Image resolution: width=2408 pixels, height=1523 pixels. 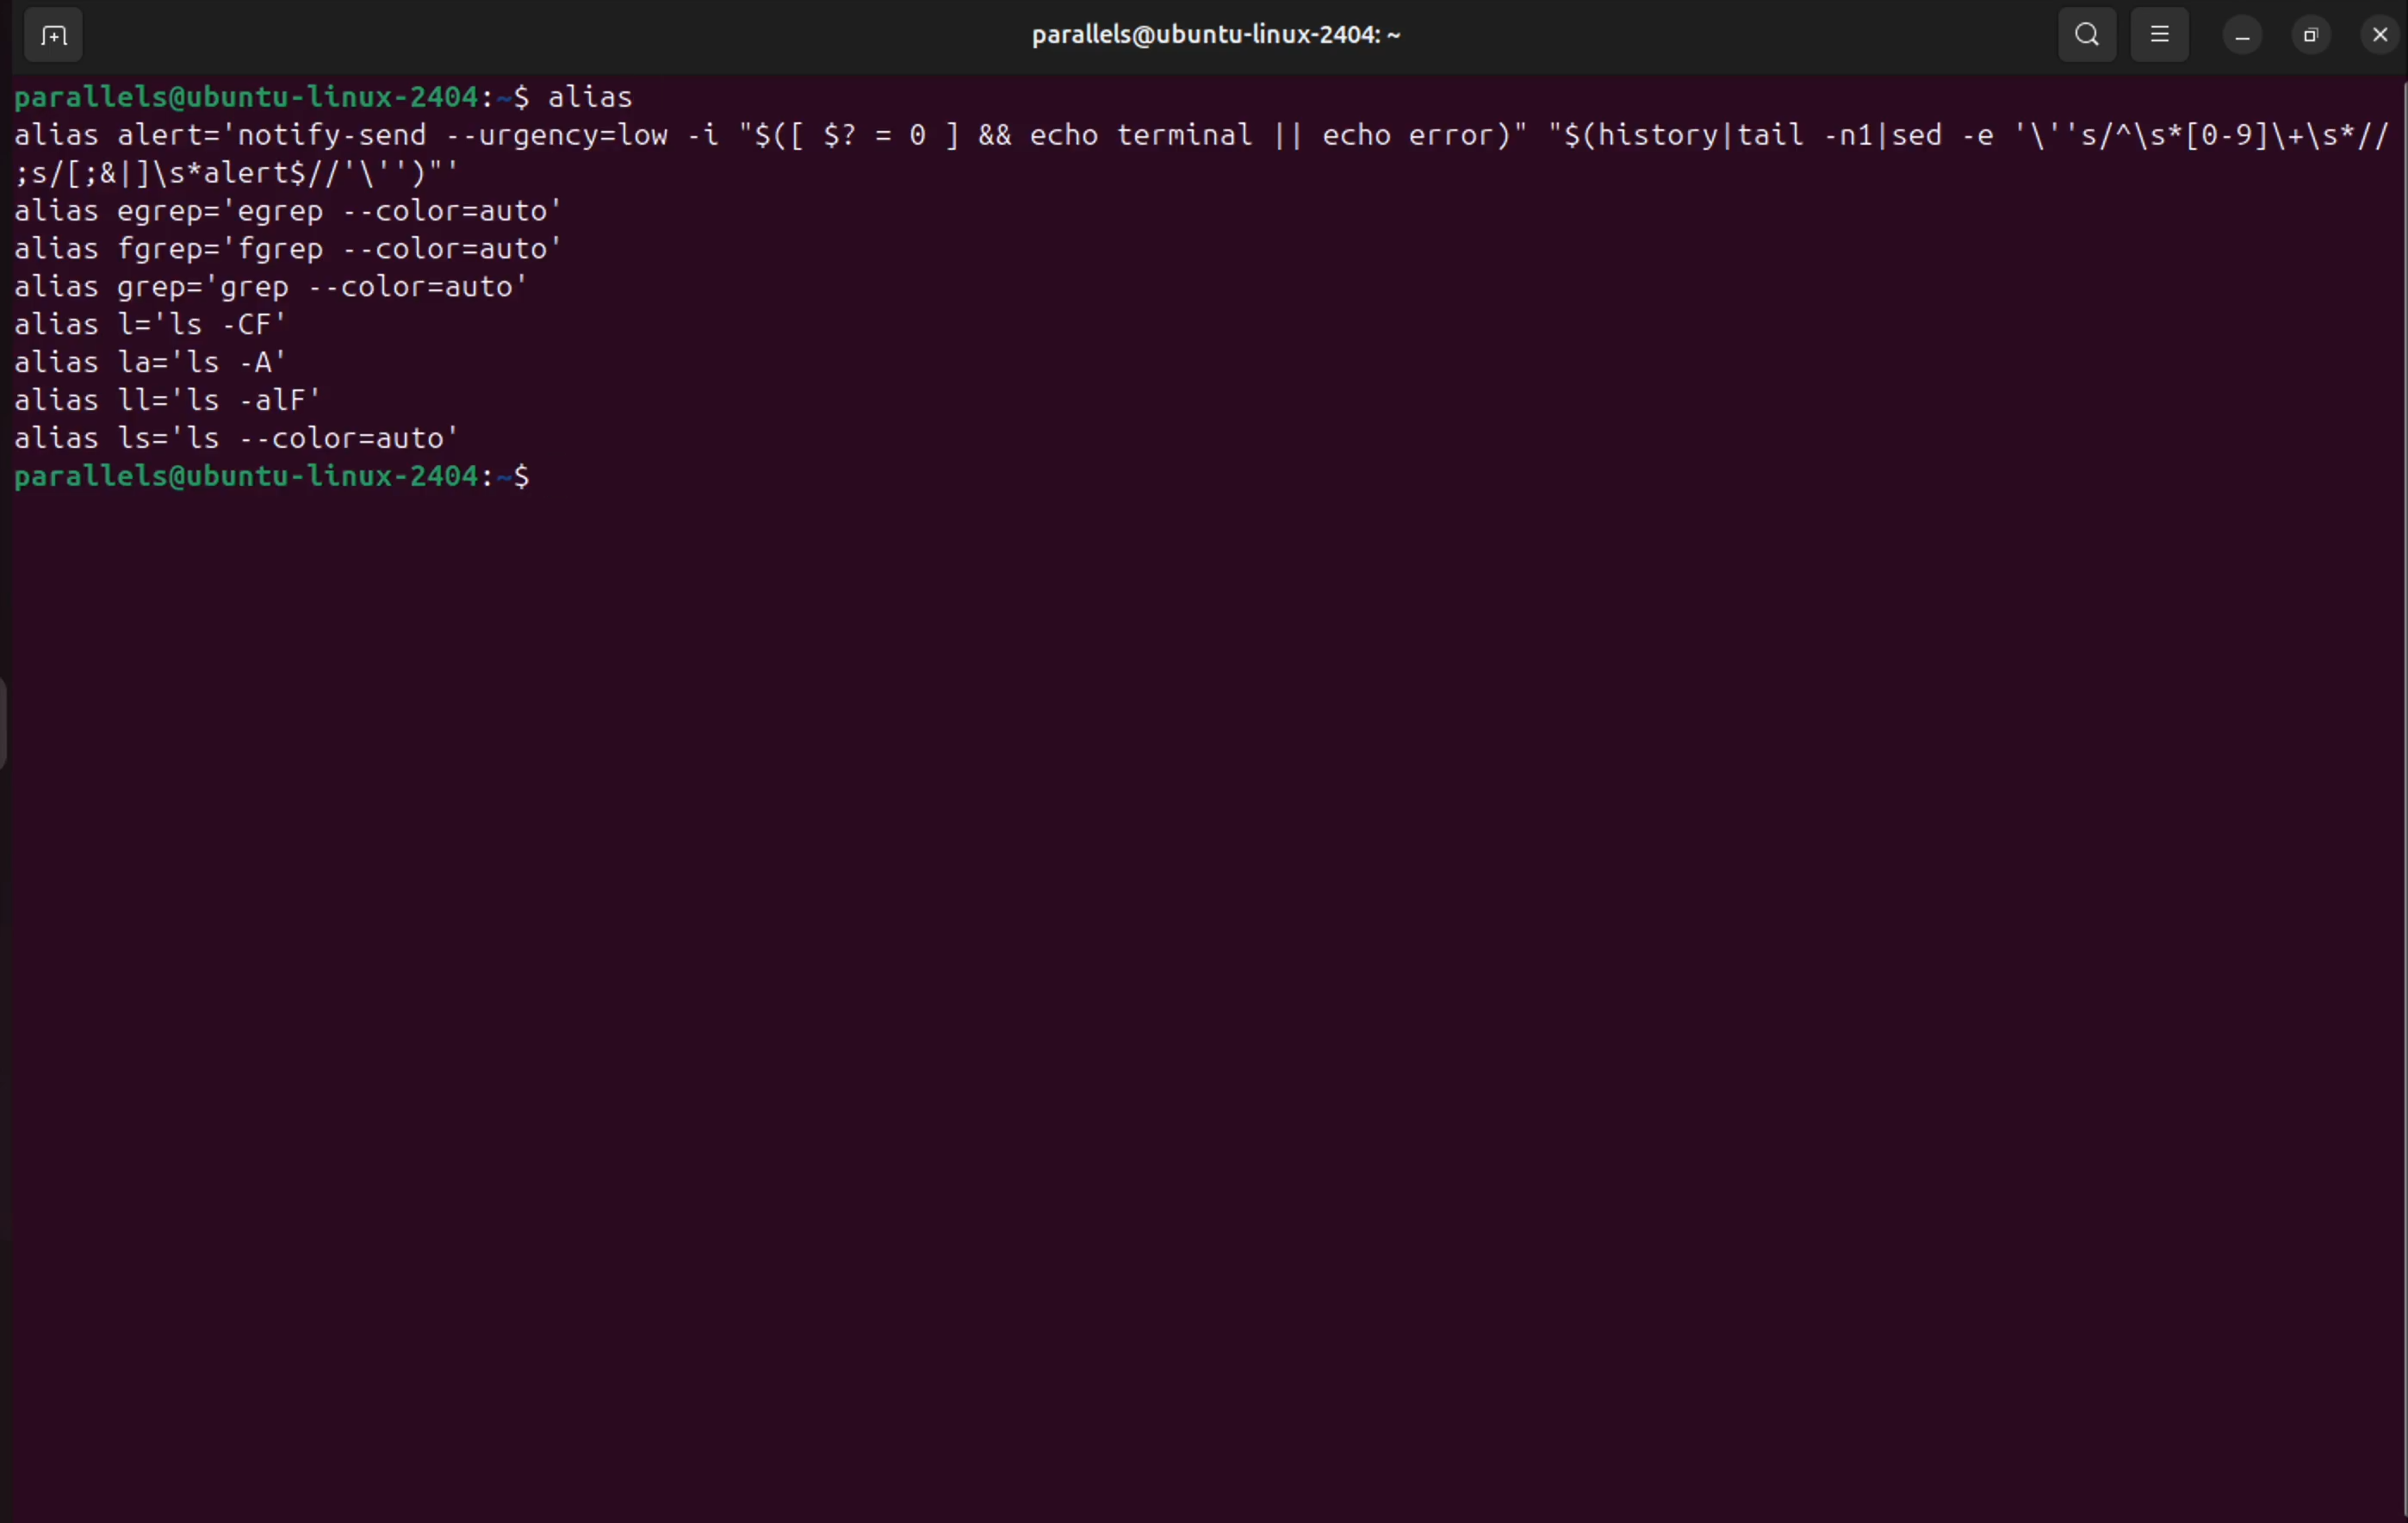 I want to click on alias ll=ls-af, so click(x=180, y=401).